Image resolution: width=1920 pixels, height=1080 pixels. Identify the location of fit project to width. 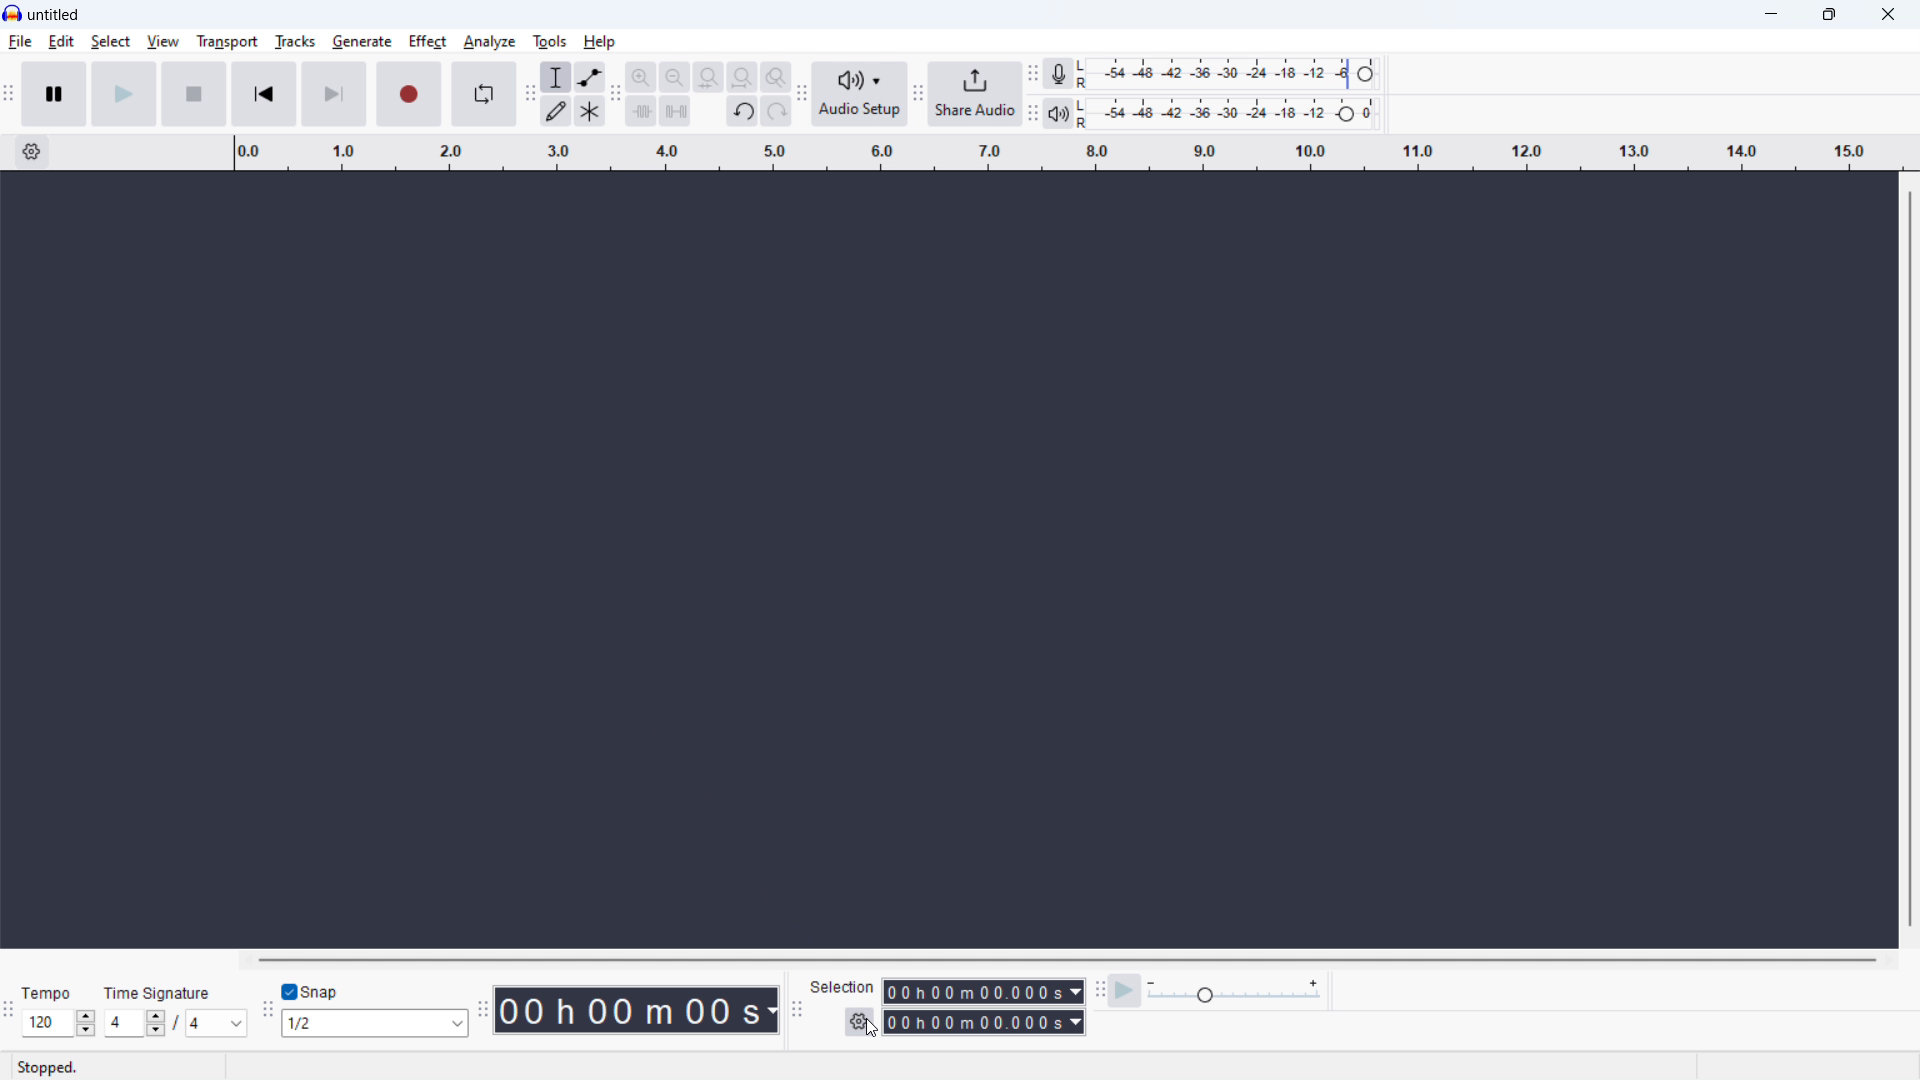
(743, 77).